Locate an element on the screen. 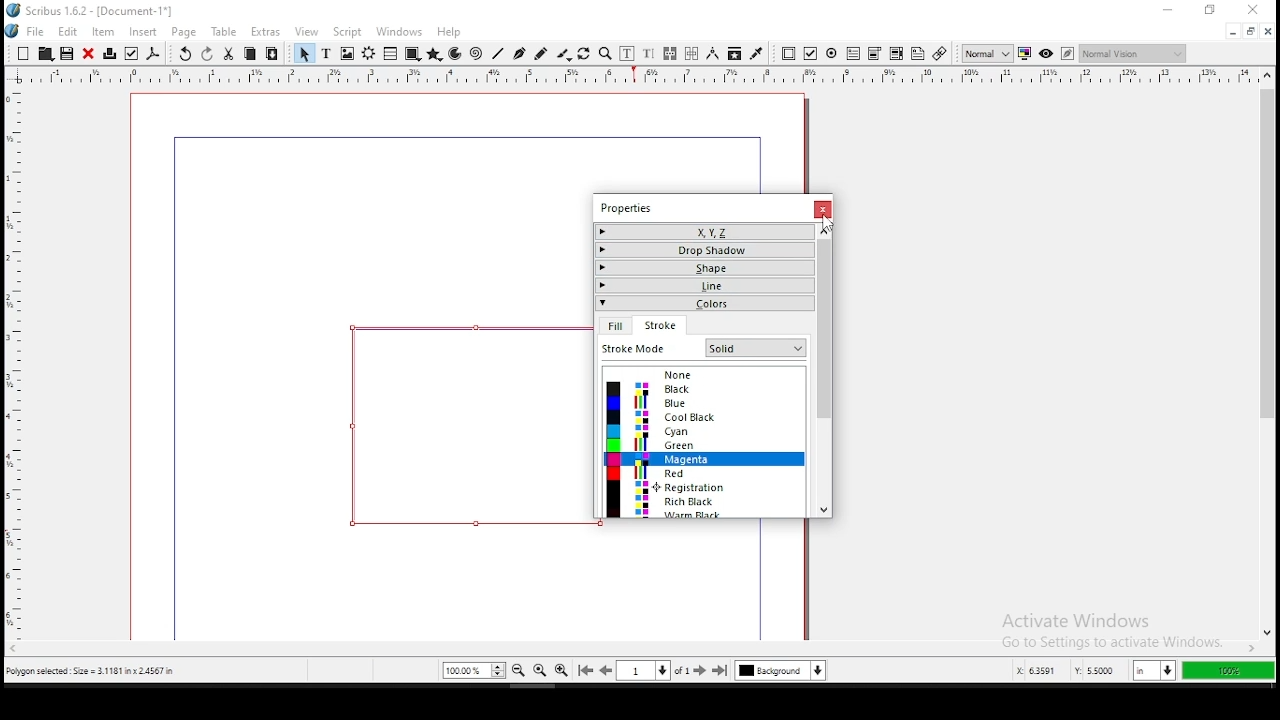  page is located at coordinates (183, 32).